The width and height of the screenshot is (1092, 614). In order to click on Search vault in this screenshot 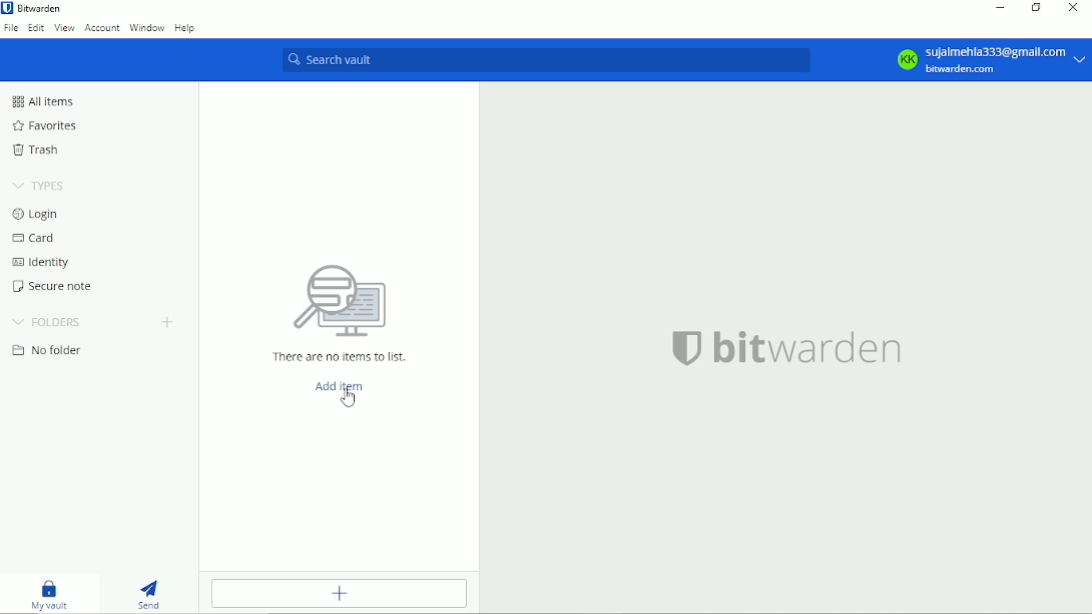, I will do `click(550, 61)`.